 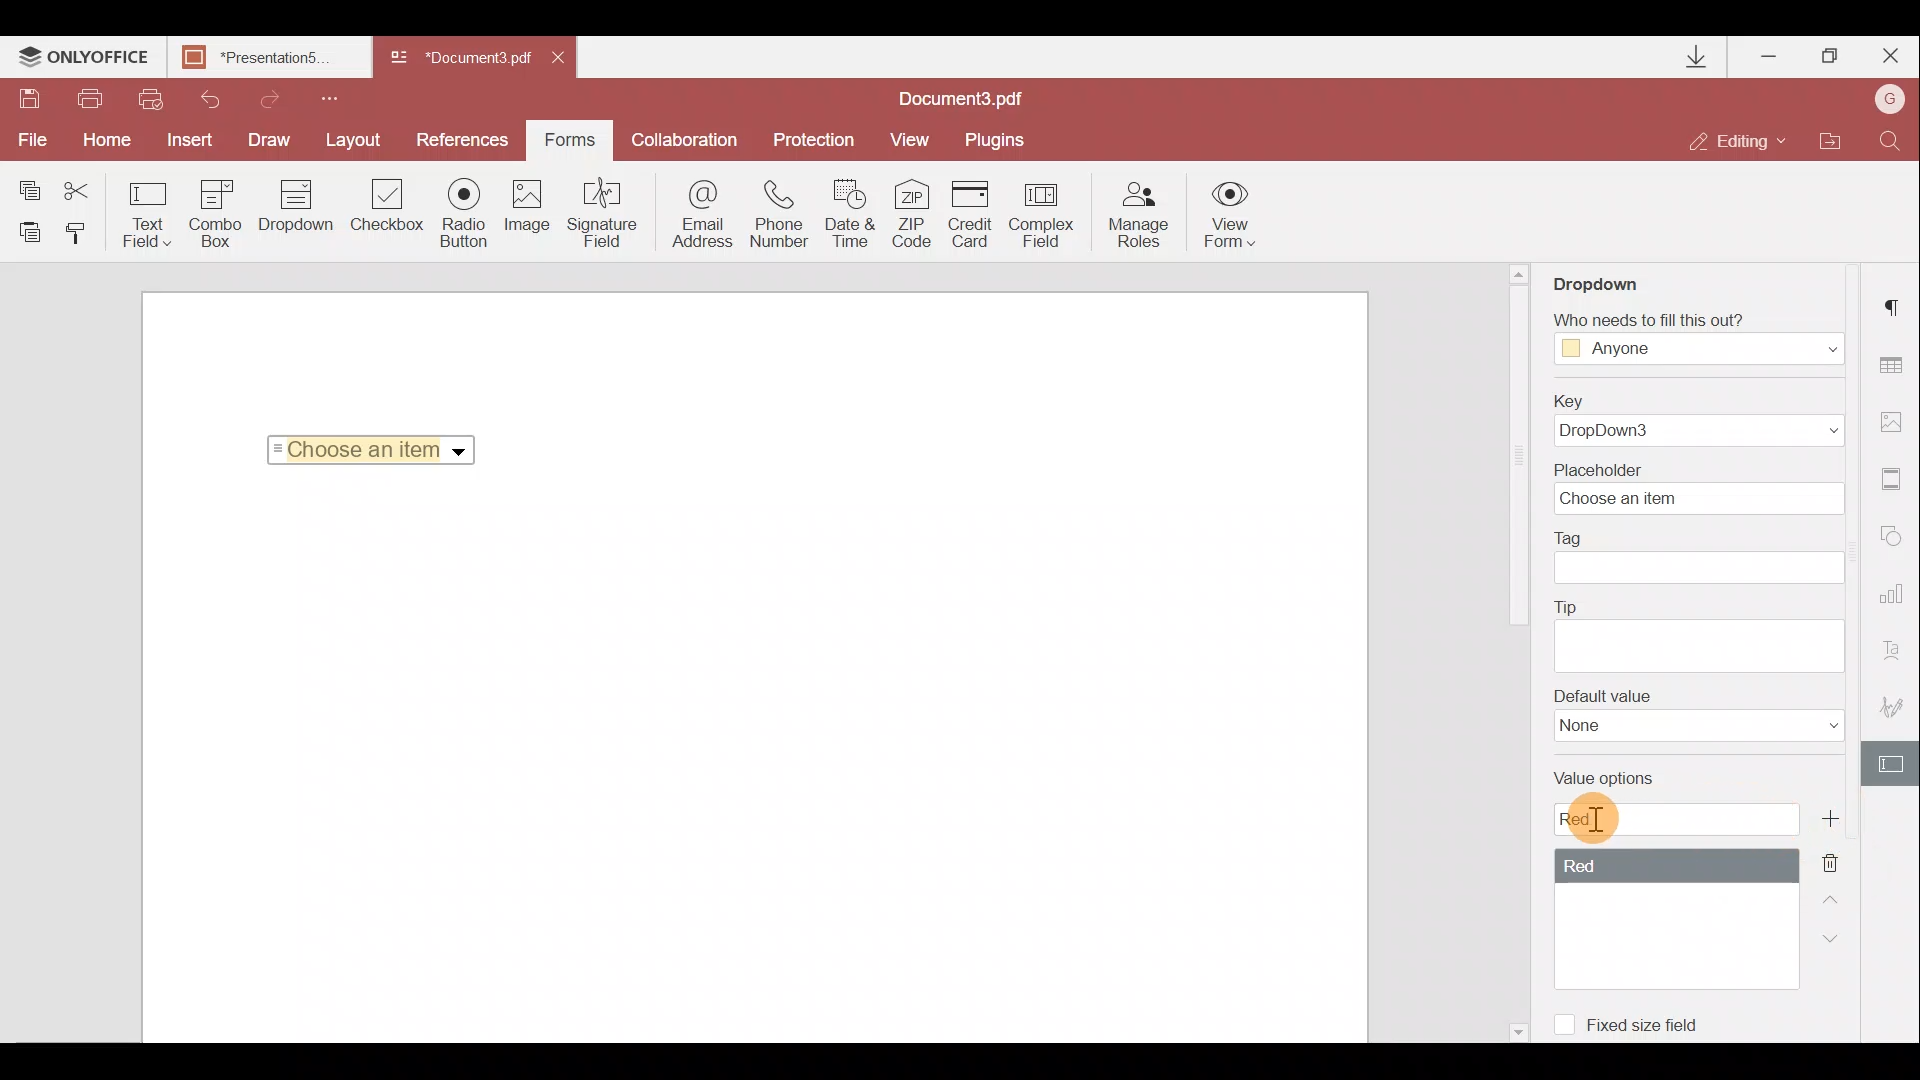 What do you see at coordinates (1600, 820) in the screenshot?
I see `Cursor` at bounding box center [1600, 820].